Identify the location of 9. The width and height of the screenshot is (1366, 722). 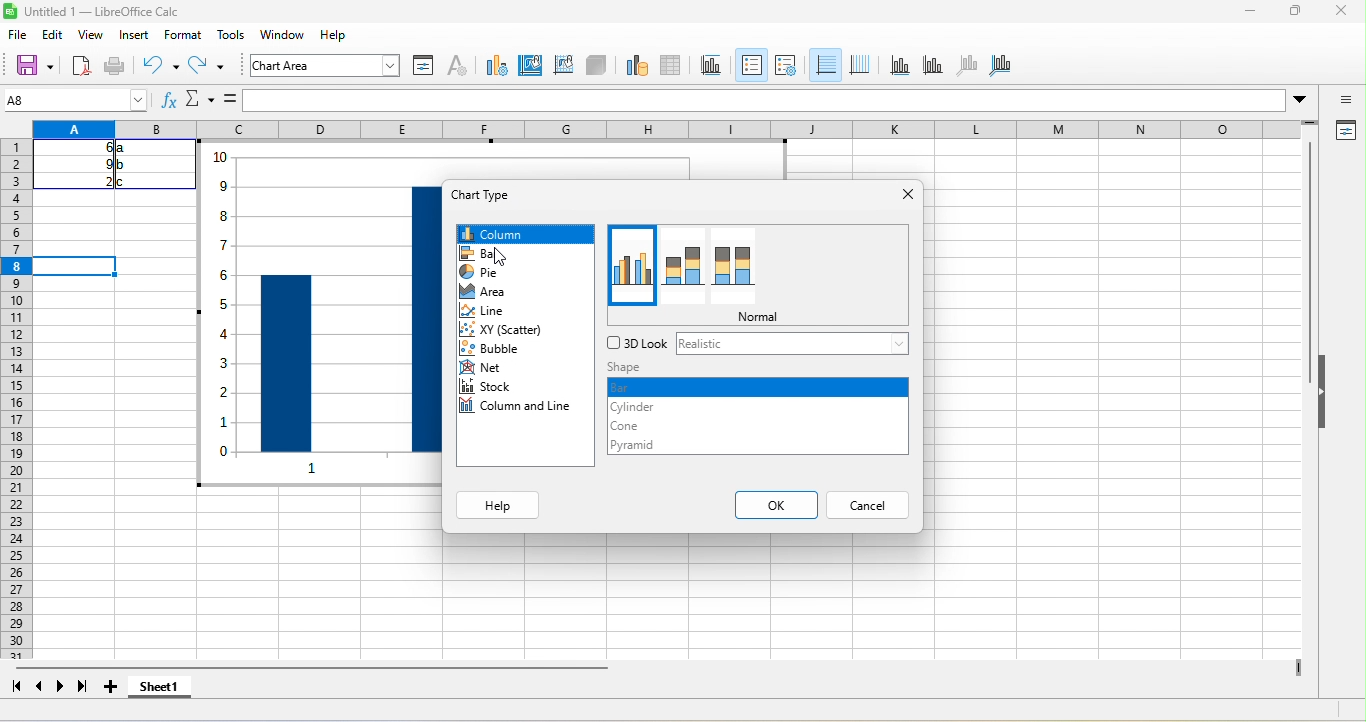
(94, 165).